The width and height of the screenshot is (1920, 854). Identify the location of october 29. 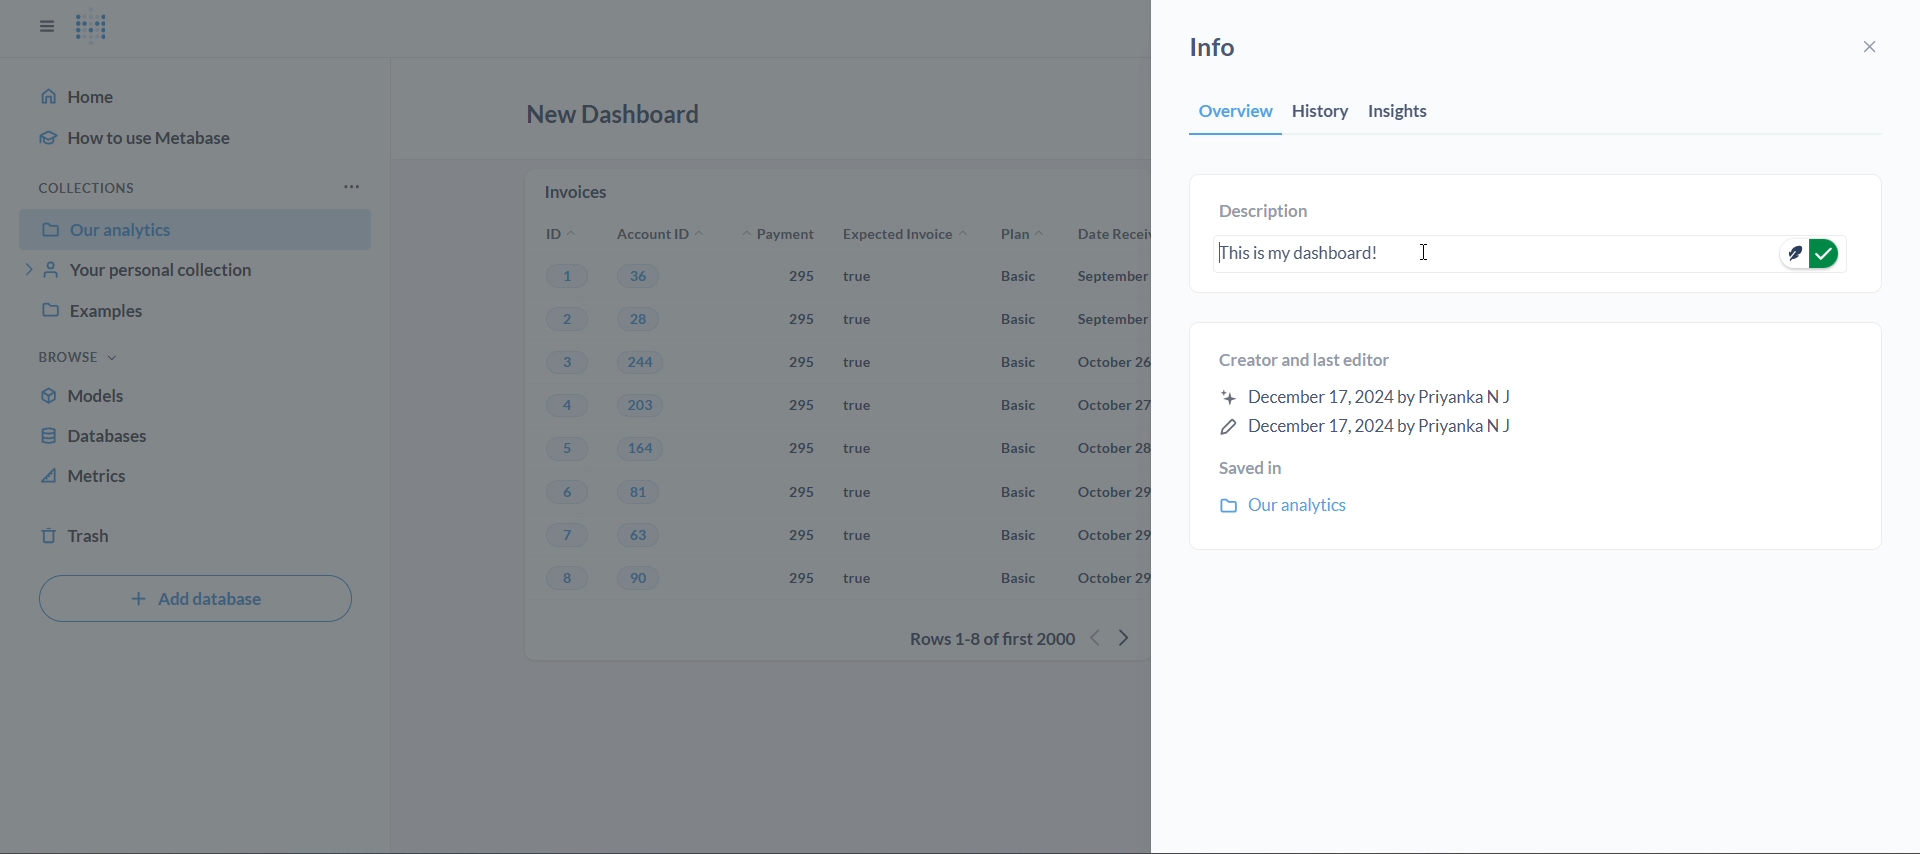
(1111, 534).